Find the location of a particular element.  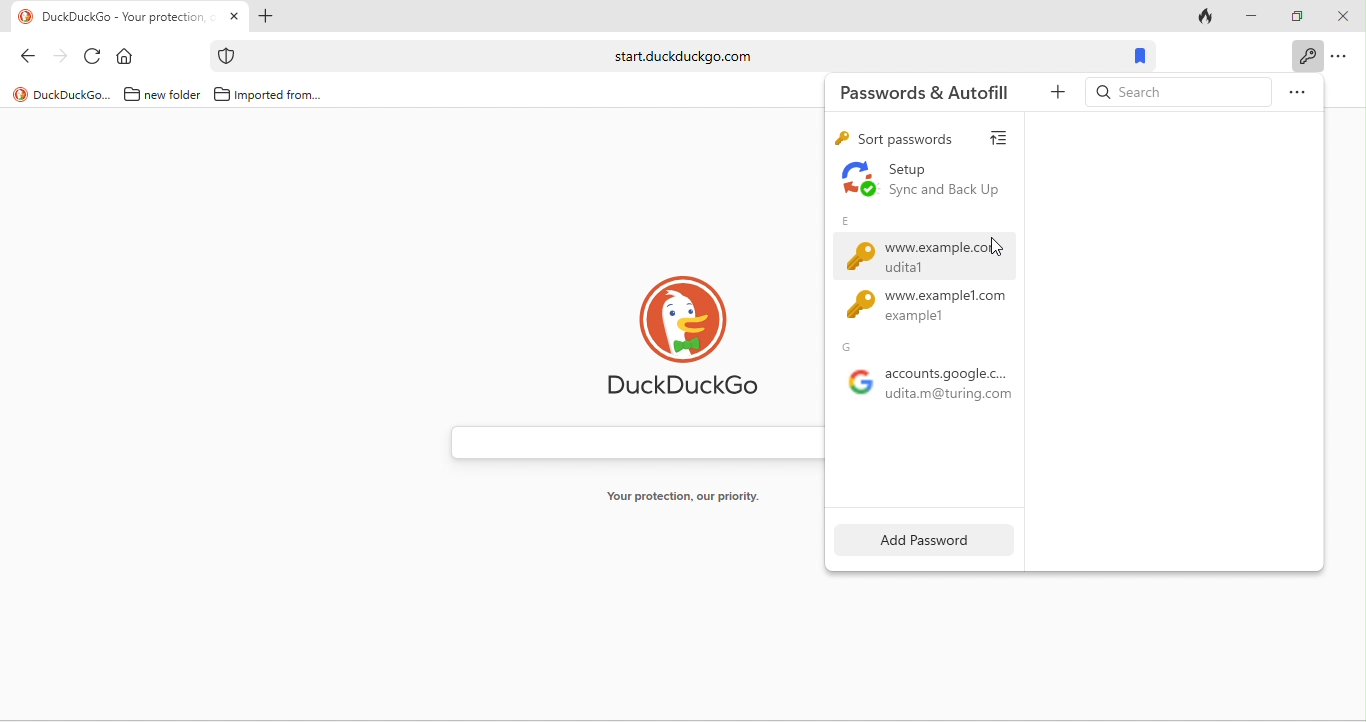

password and autofill is located at coordinates (1305, 56).